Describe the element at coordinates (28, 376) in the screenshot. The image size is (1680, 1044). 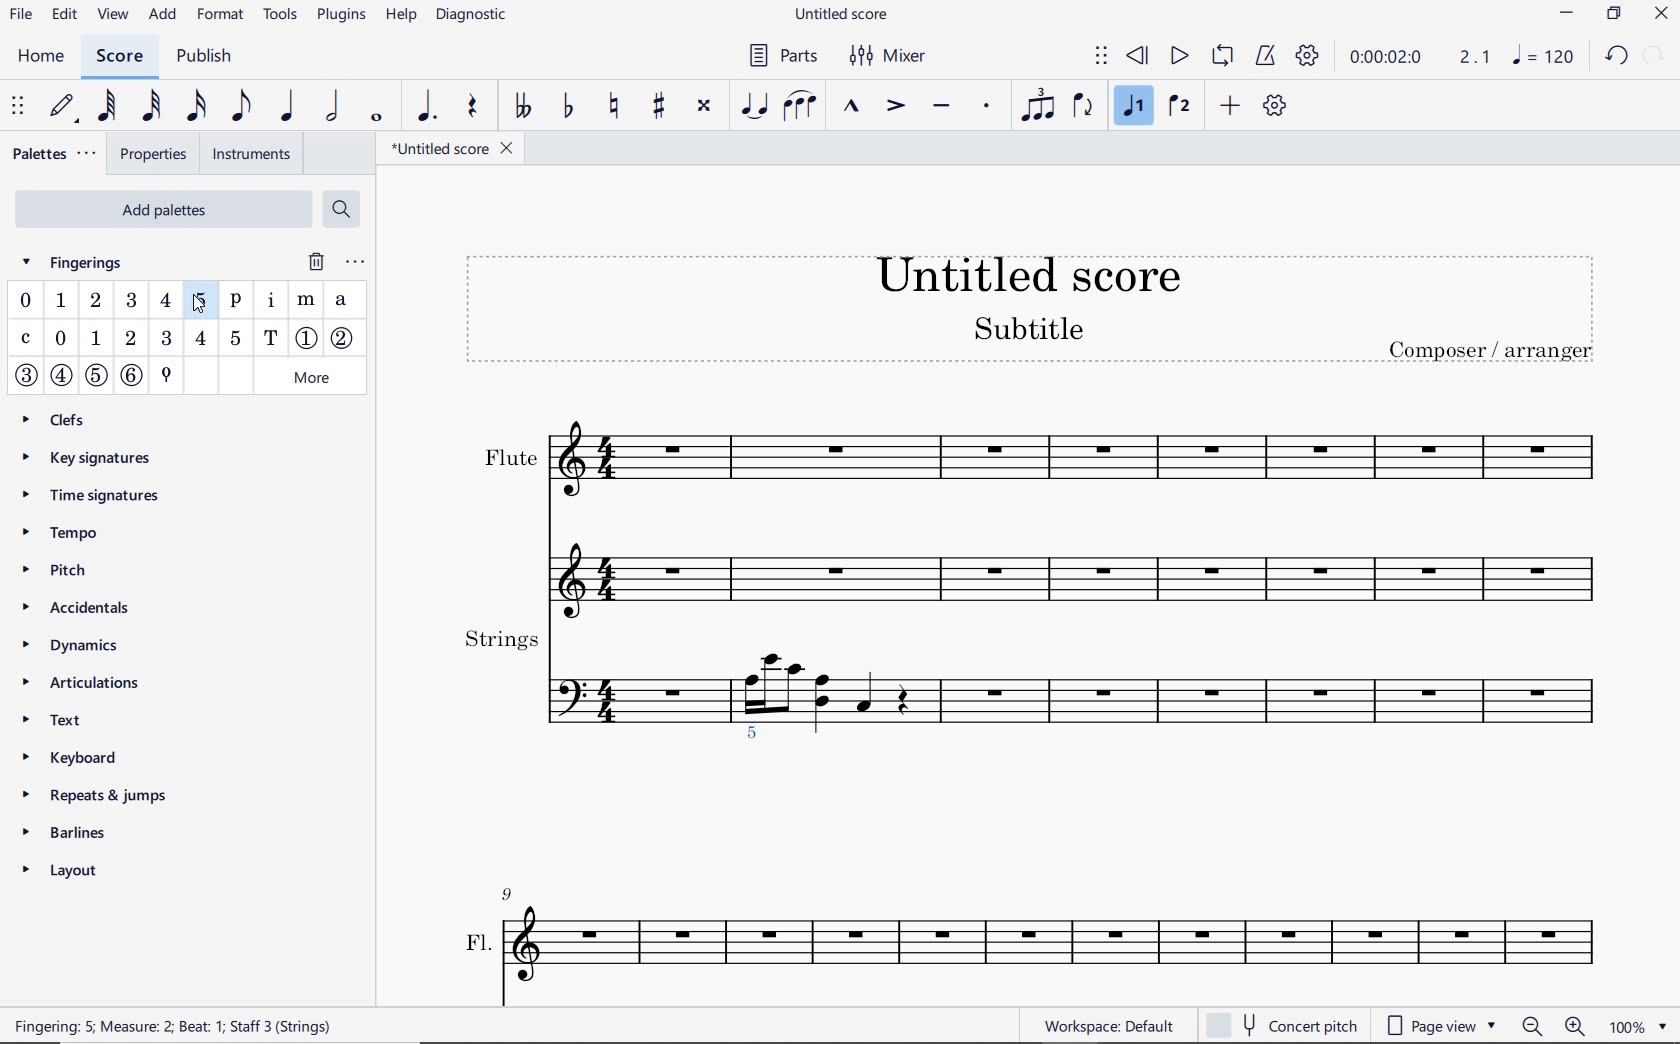
I see `STRING NUMBER 3` at that location.